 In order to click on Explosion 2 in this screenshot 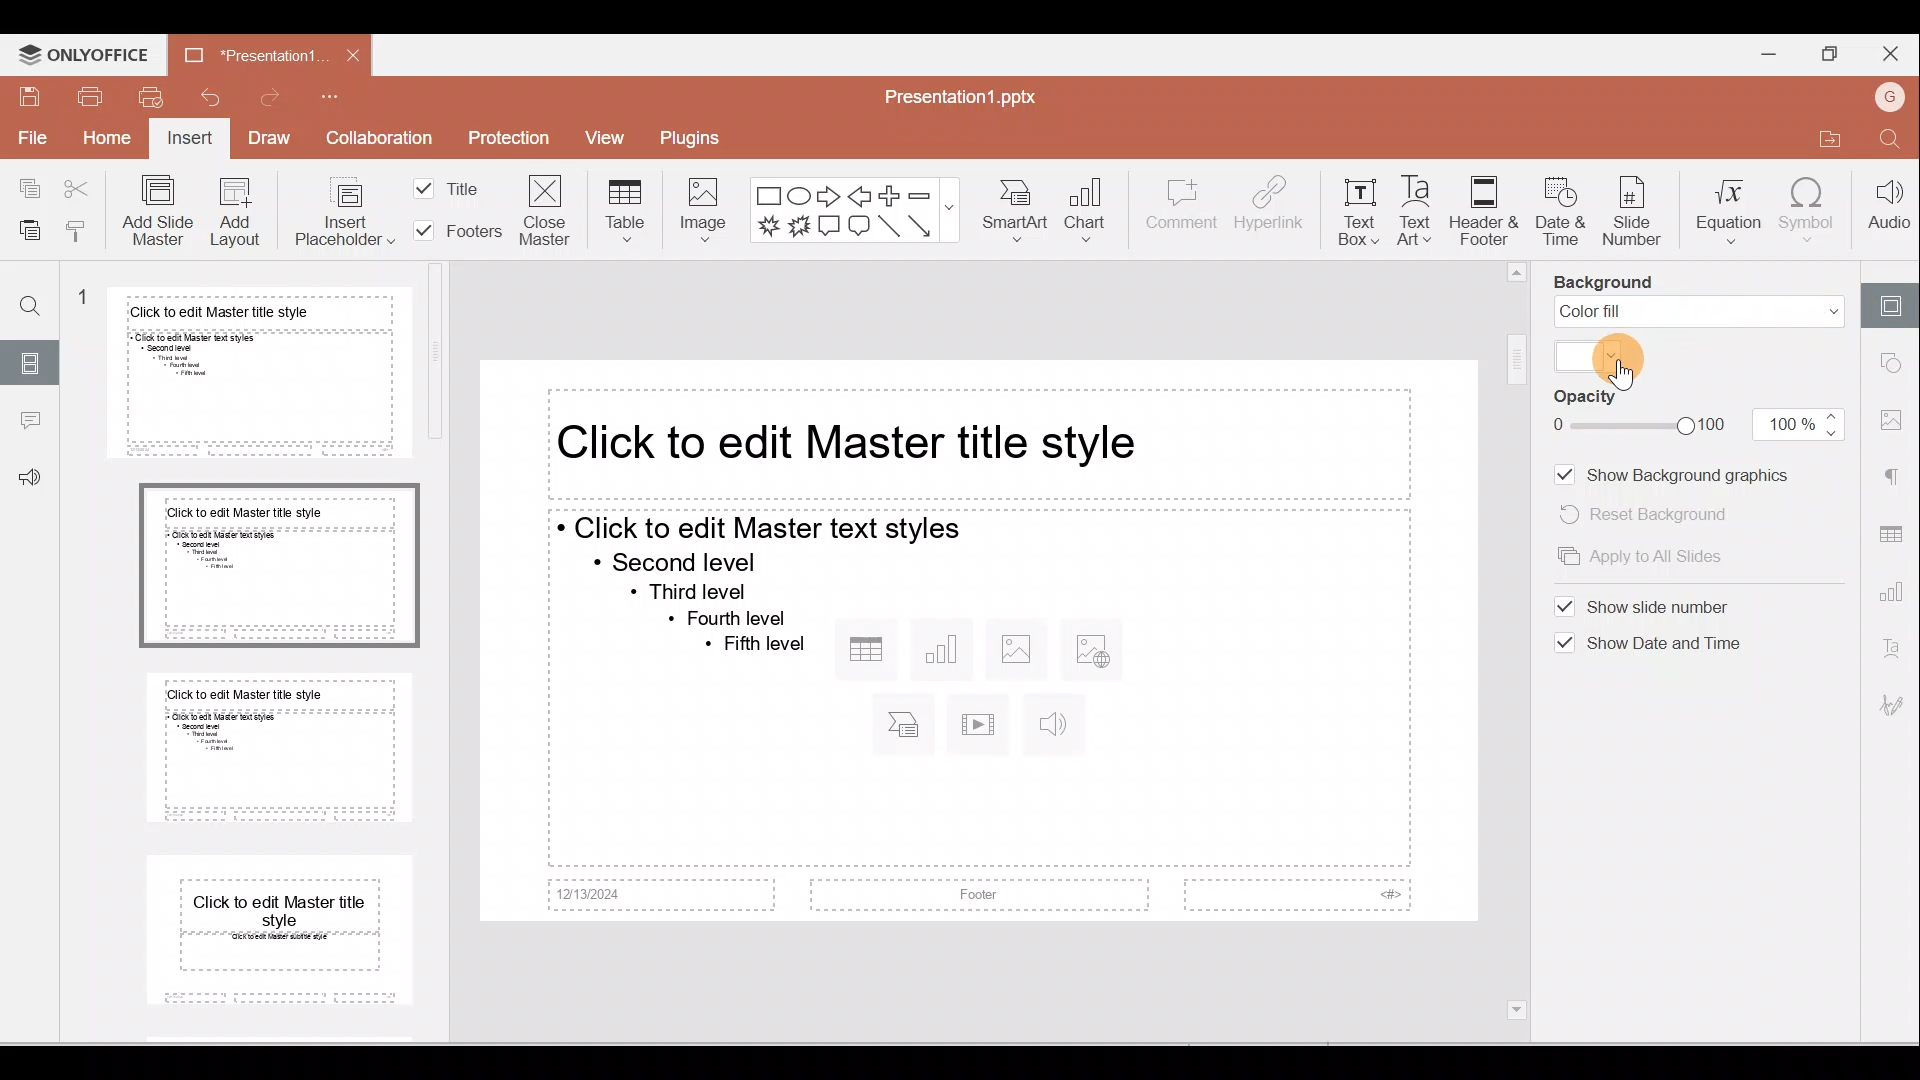, I will do `click(800, 228)`.